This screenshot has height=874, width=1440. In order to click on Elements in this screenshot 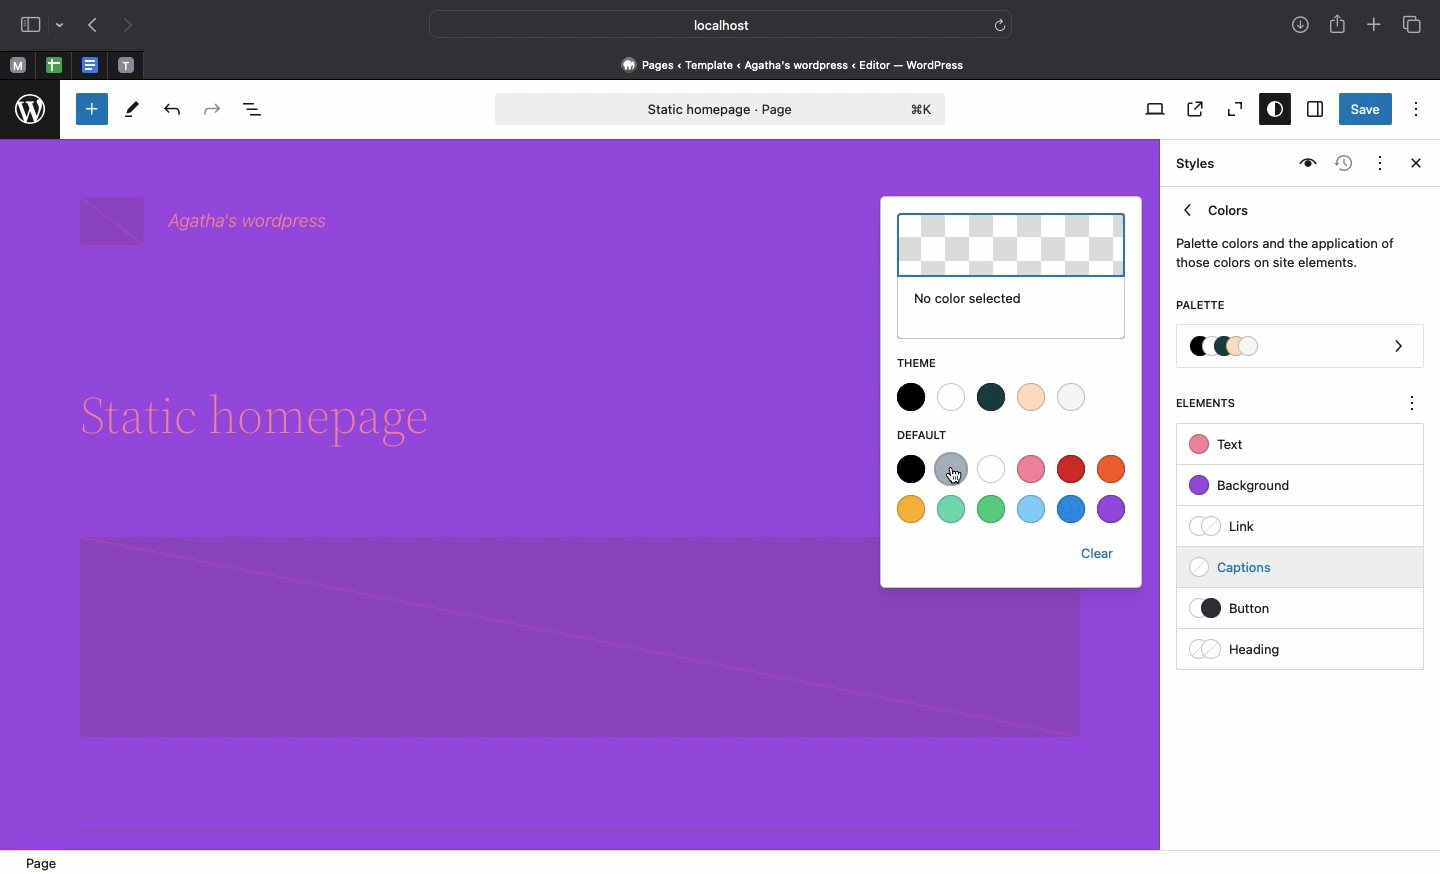, I will do `click(1217, 403)`.